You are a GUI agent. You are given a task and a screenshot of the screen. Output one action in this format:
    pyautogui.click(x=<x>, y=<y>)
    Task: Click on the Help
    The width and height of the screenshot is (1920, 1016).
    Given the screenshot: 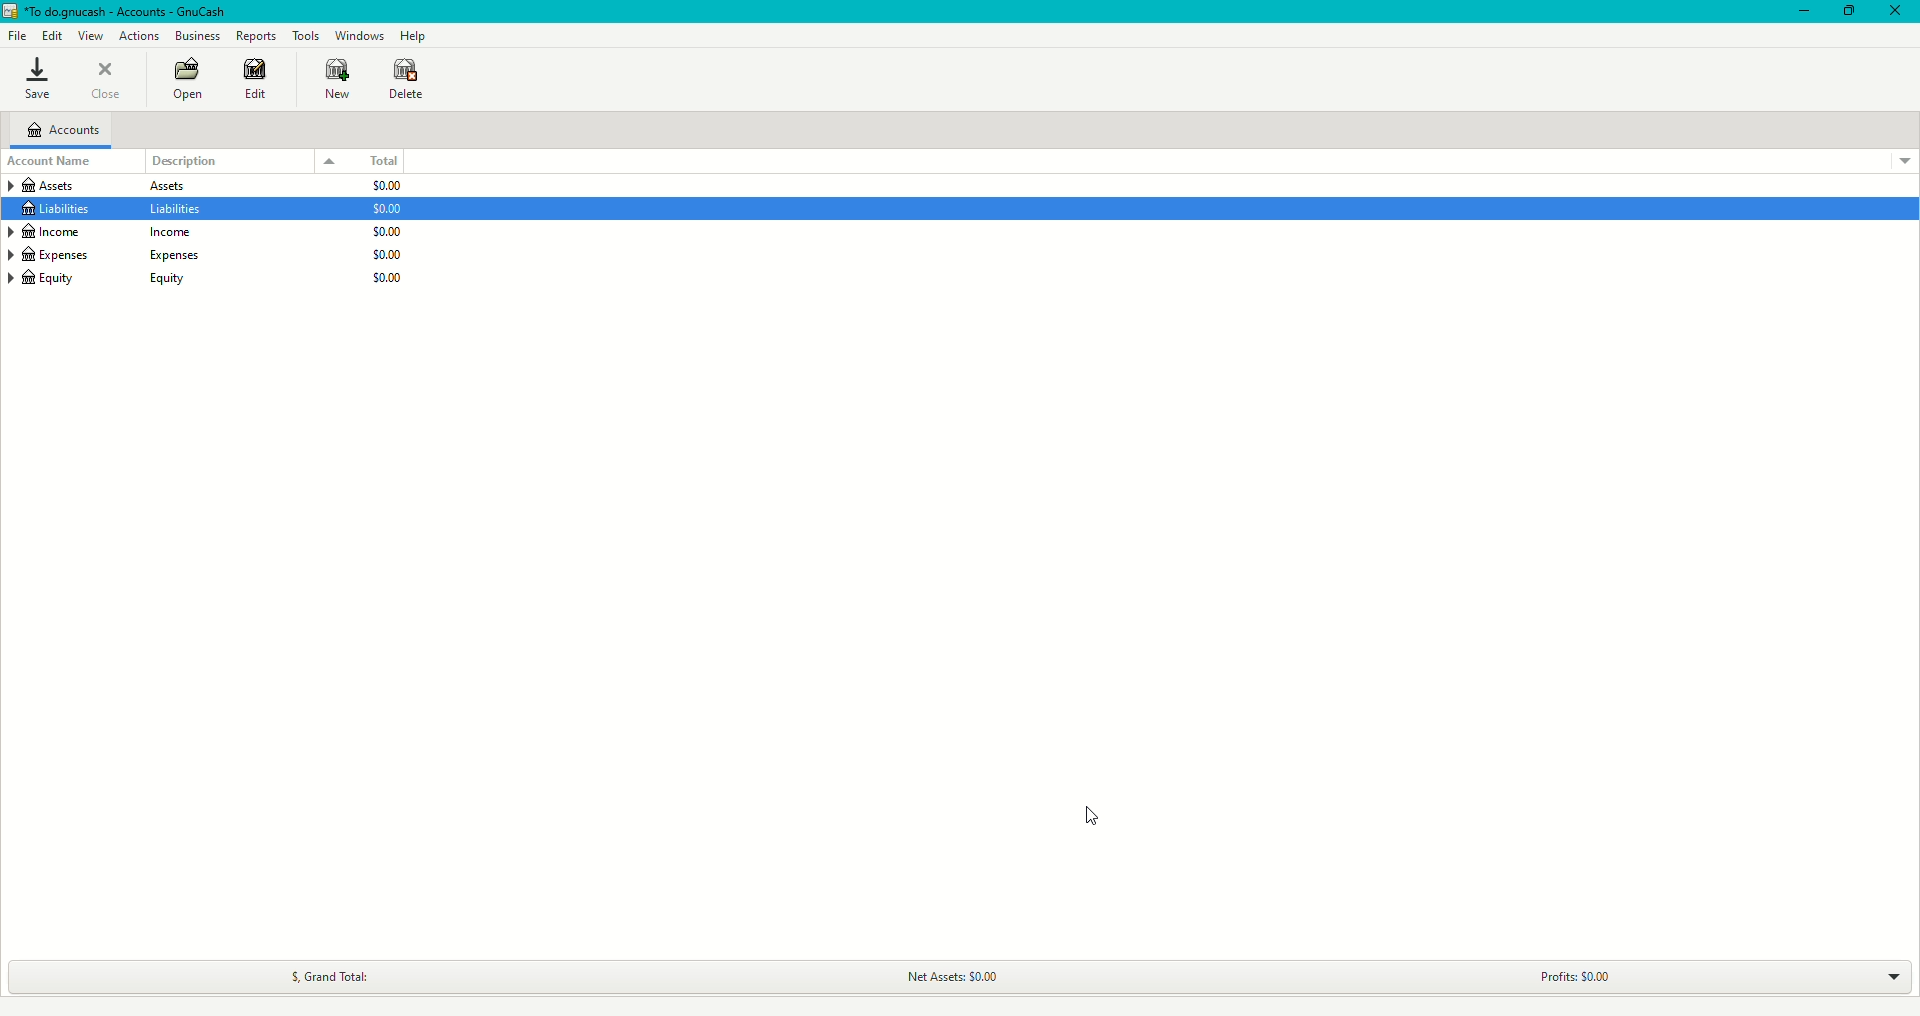 What is the action you would take?
    pyautogui.click(x=414, y=37)
    